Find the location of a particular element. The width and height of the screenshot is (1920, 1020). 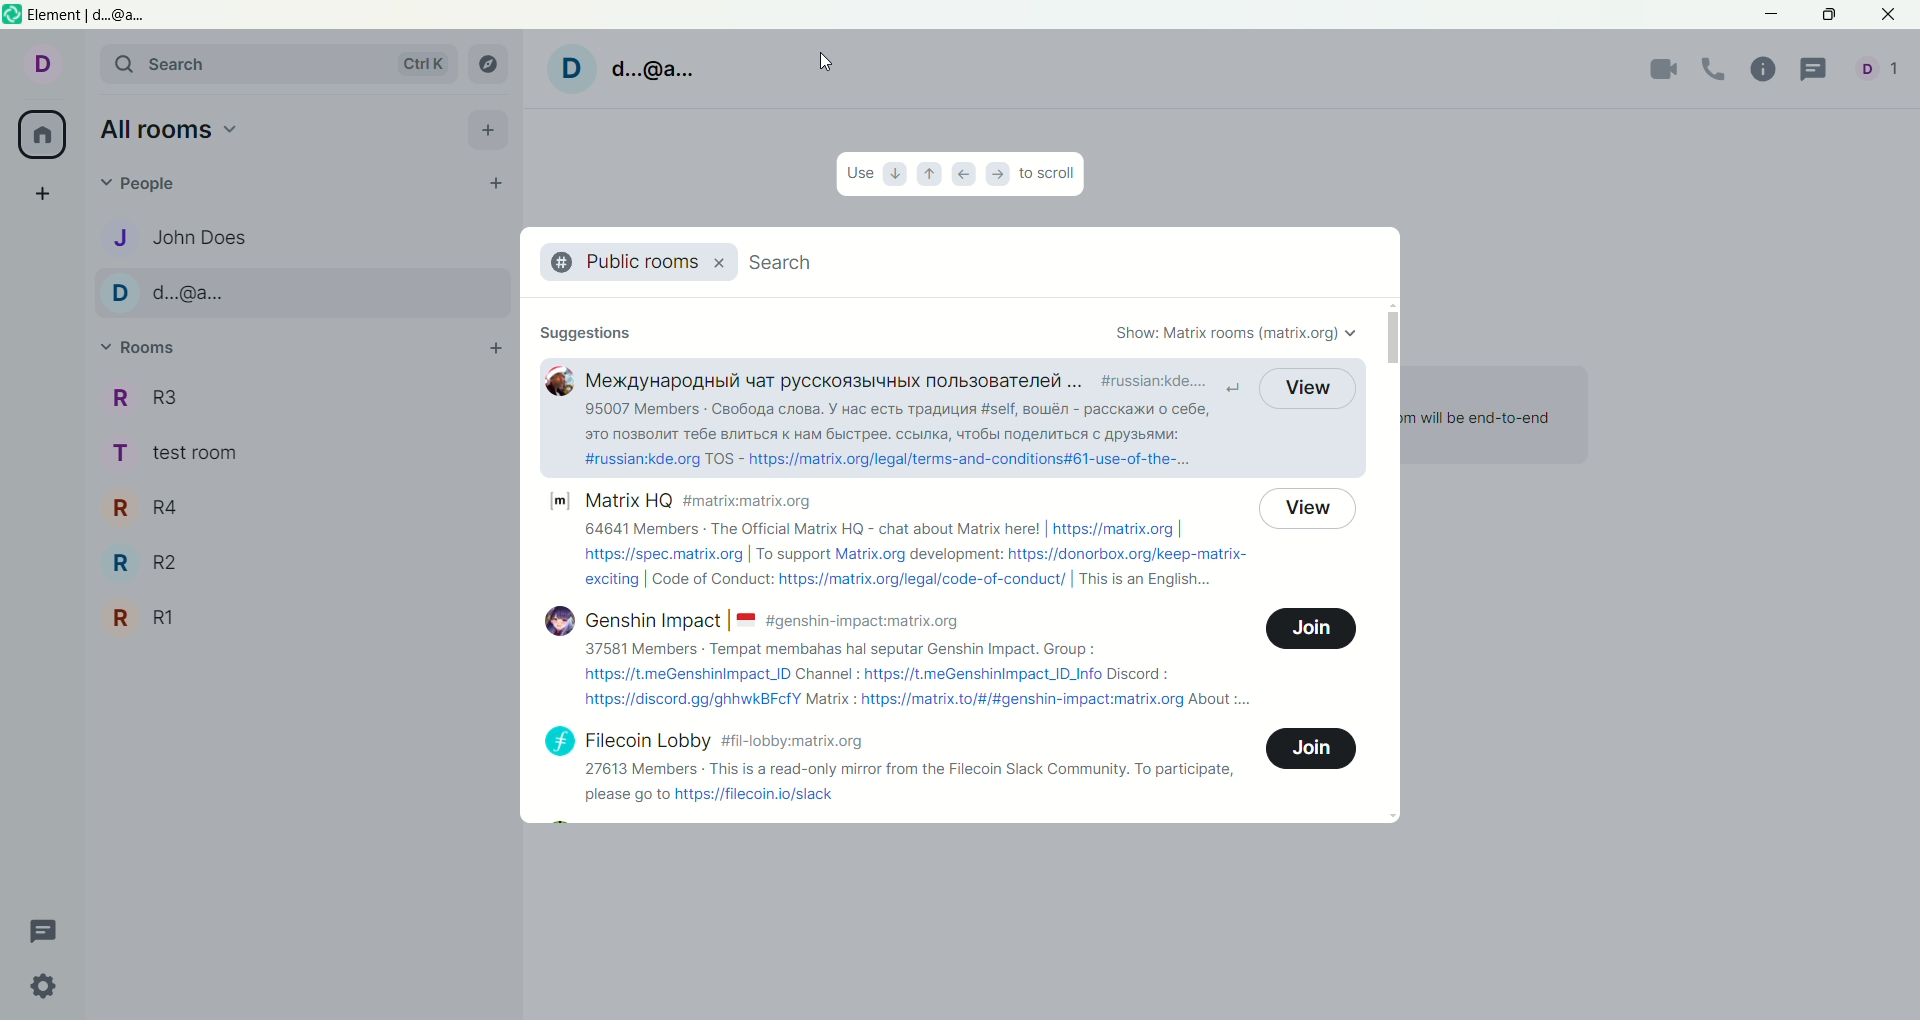

https://matrix.org/legal/terms-and-conditions#61-use-of-the-... is located at coordinates (971, 459).